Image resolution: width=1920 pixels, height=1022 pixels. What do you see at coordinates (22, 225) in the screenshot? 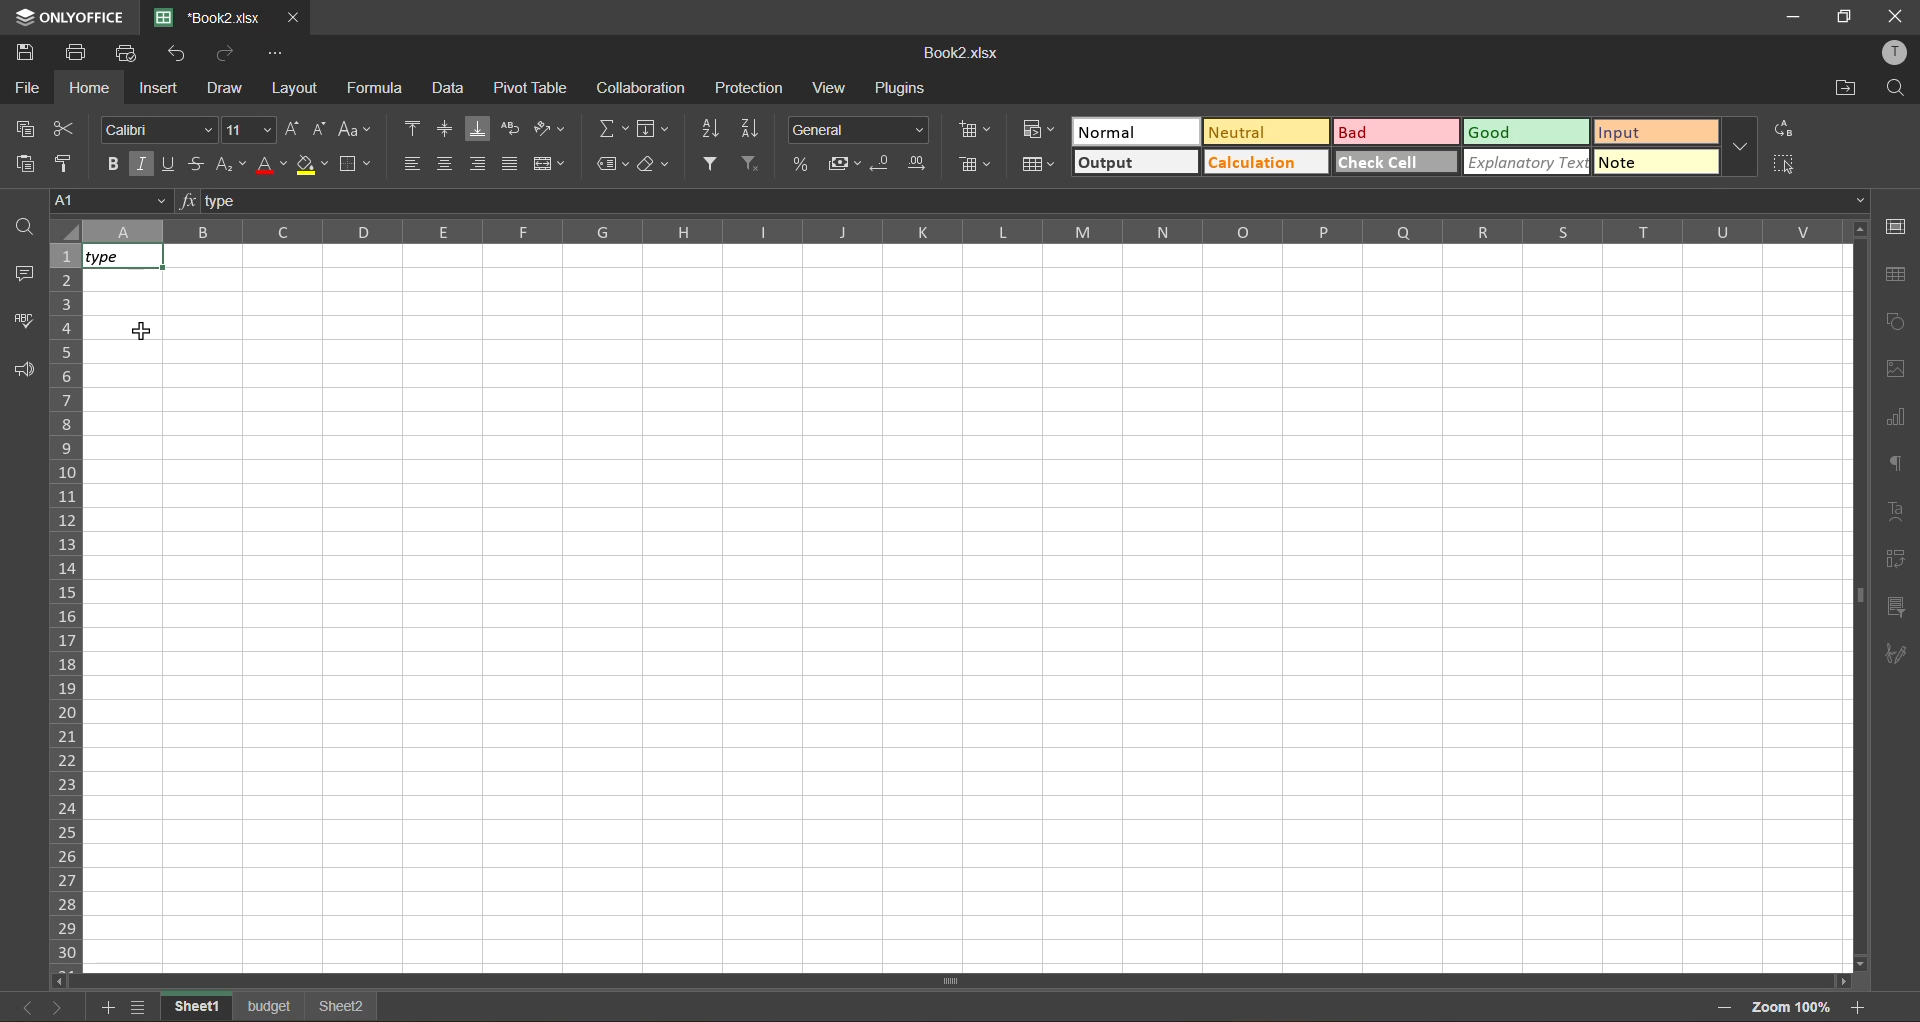
I see `find` at bounding box center [22, 225].